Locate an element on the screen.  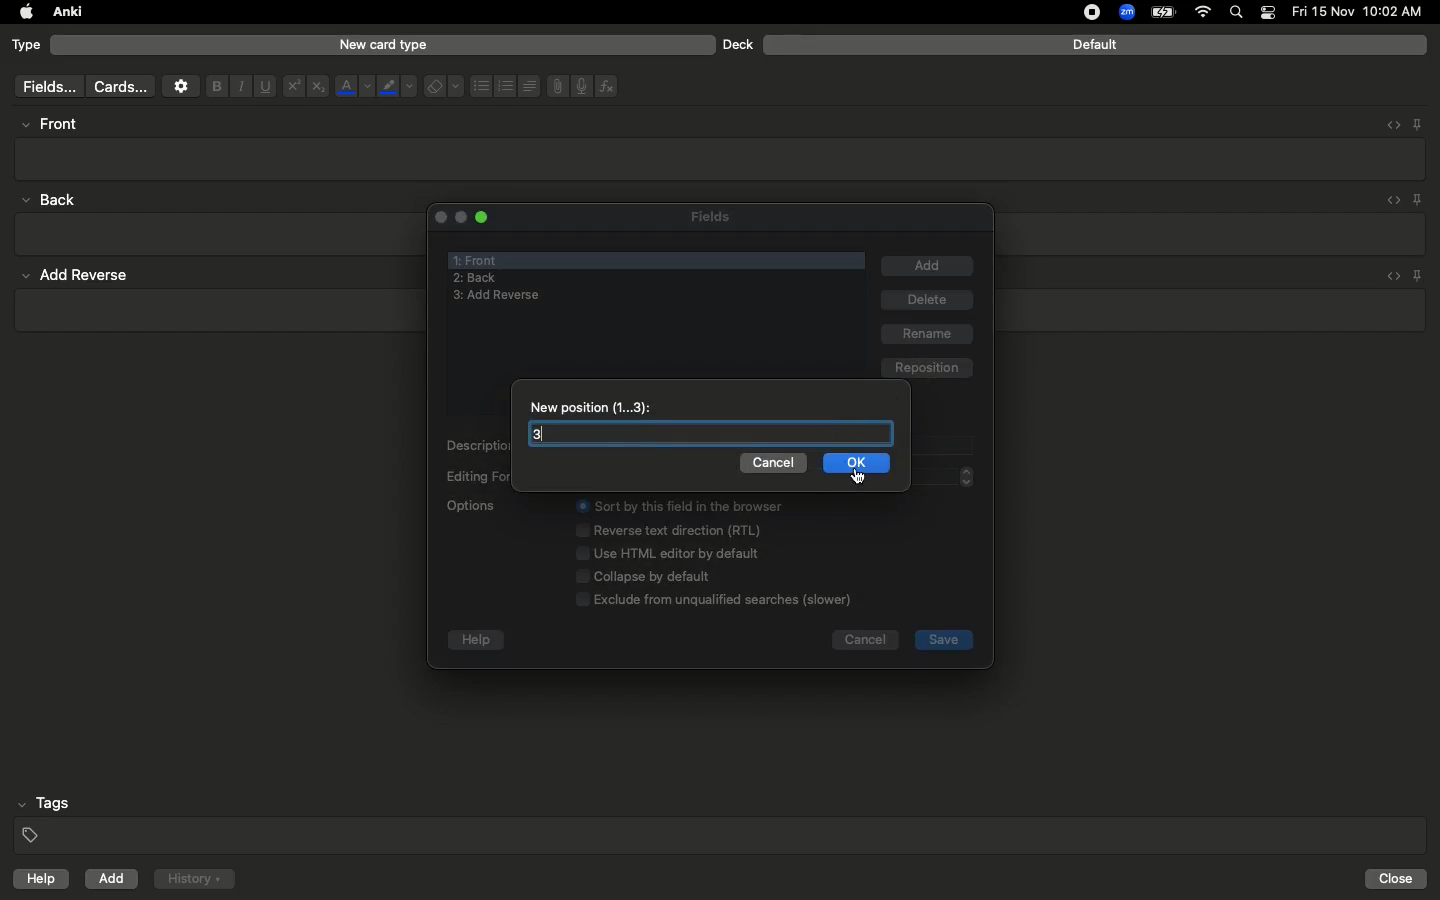
Bullet is located at coordinates (480, 86).